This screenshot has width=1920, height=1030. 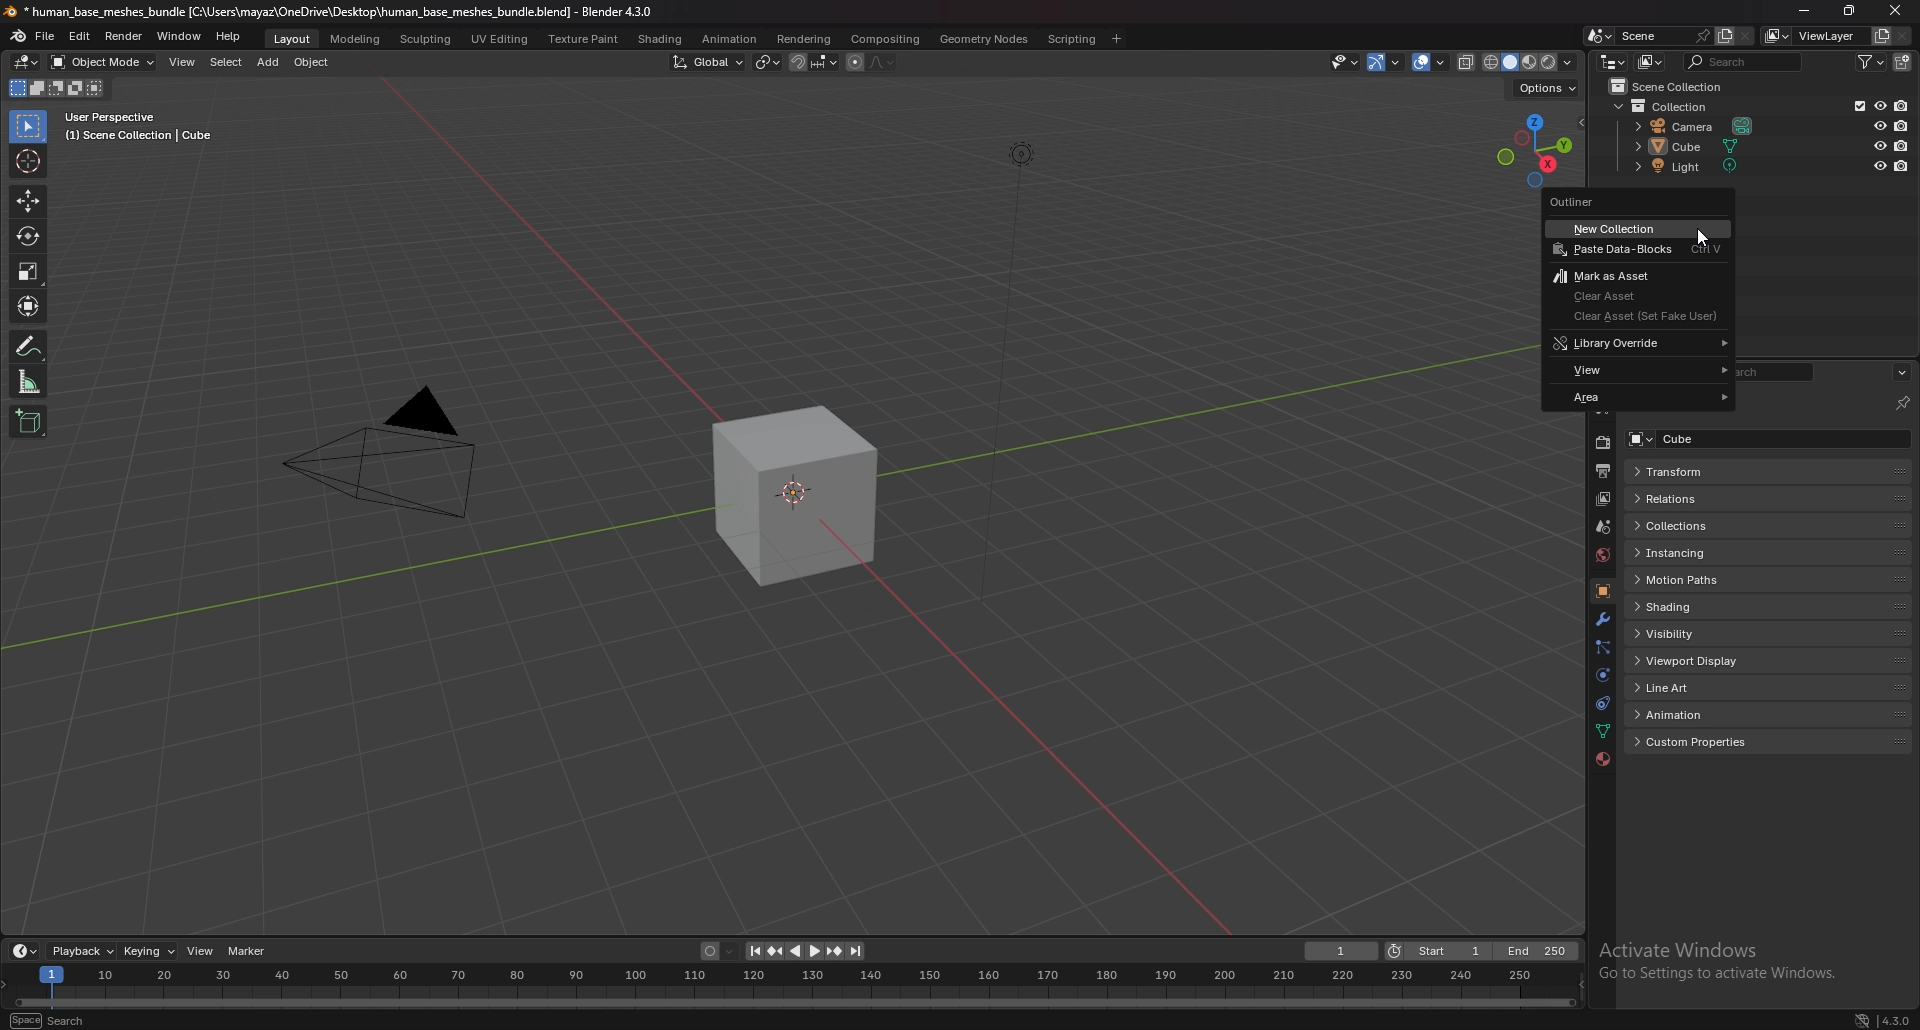 What do you see at coordinates (30, 127) in the screenshot?
I see `select` at bounding box center [30, 127].